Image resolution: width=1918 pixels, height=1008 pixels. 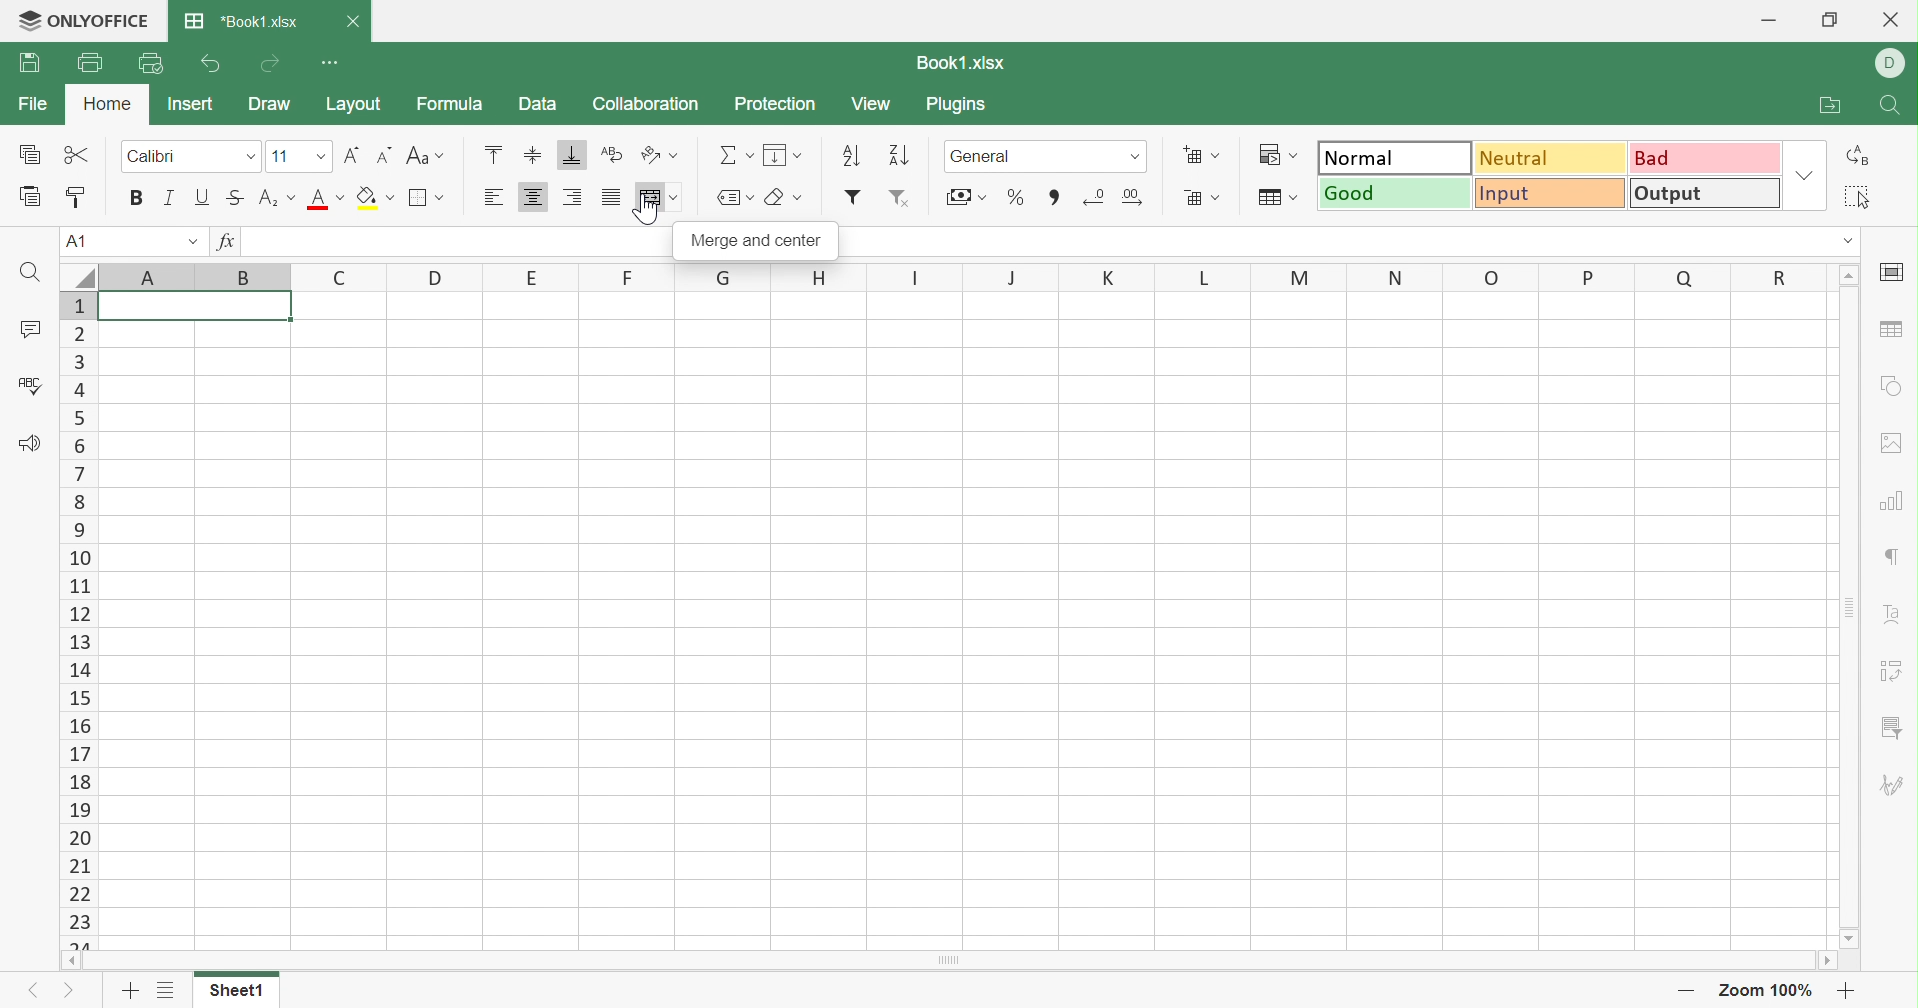 I want to click on Drop Down, so click(x=321, y=156).